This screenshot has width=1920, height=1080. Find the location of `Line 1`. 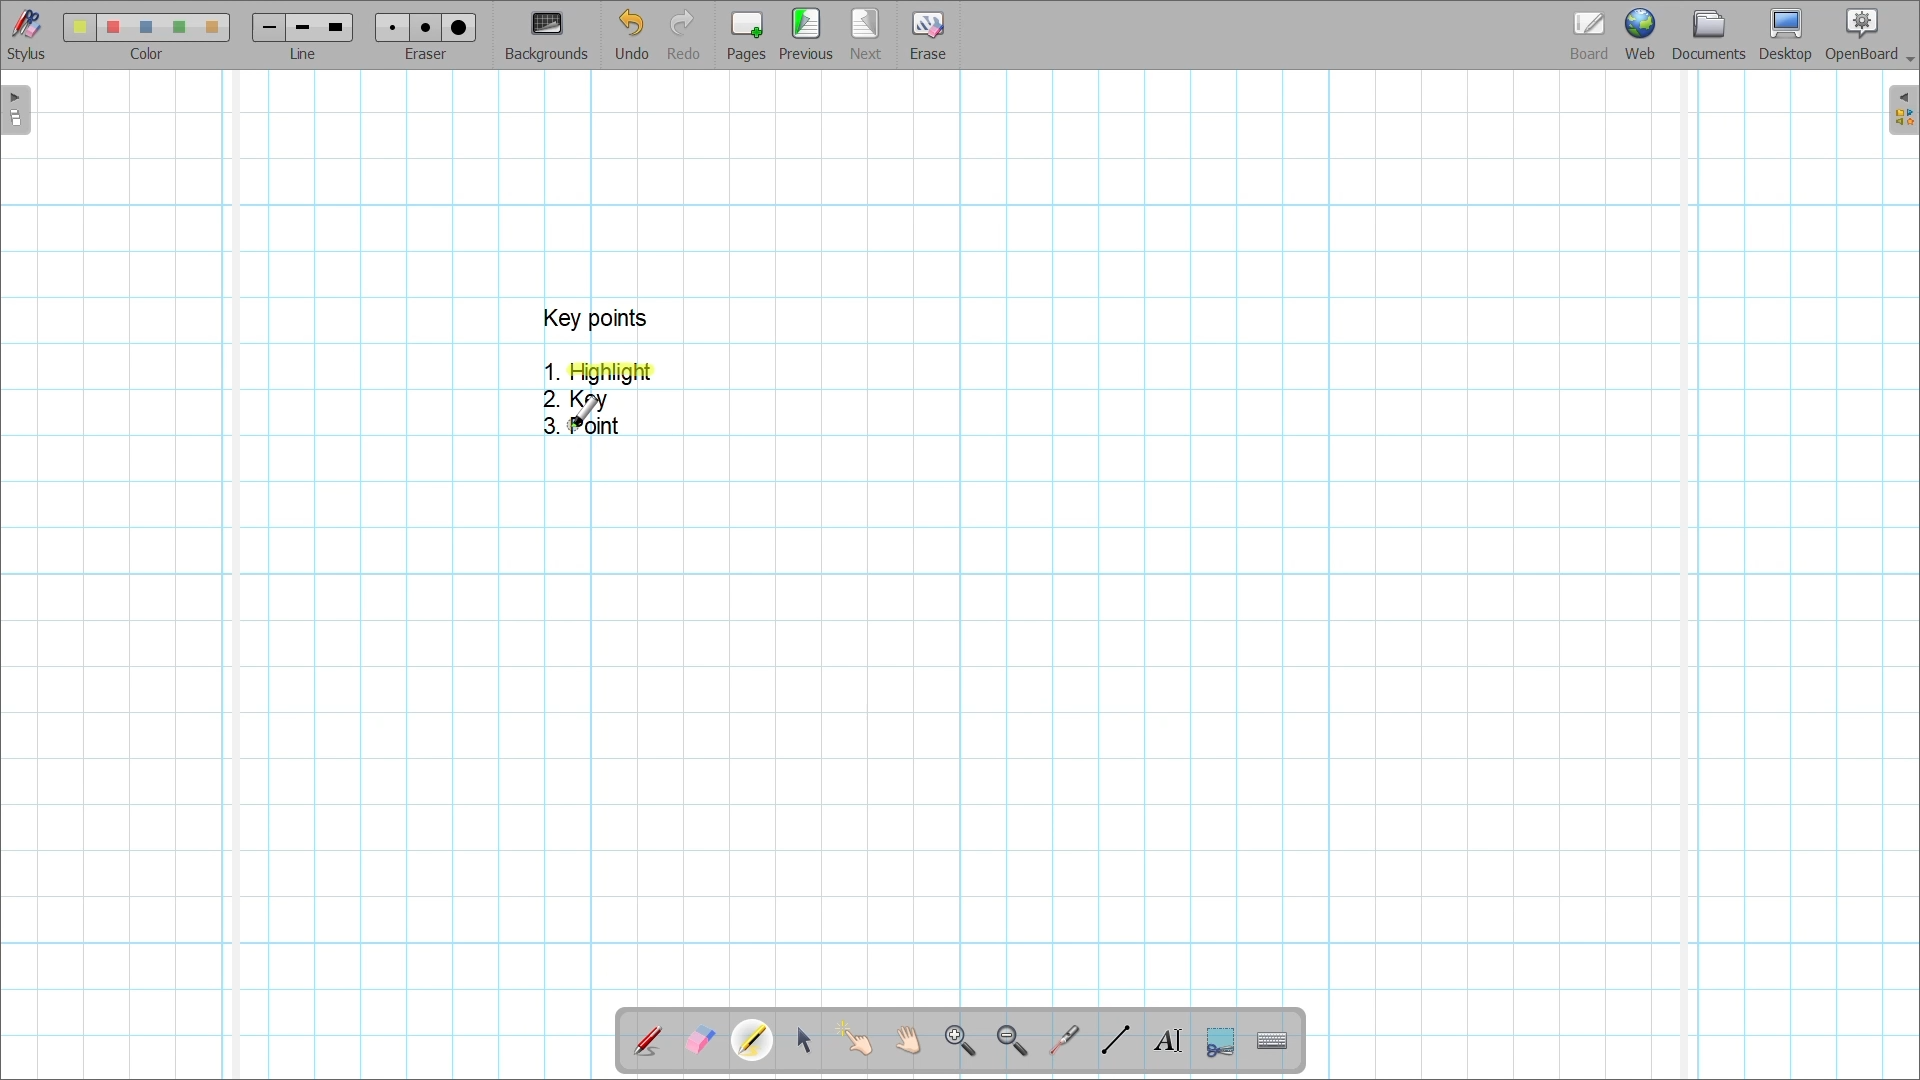

Line 1 is located at coordinates (267, 27).